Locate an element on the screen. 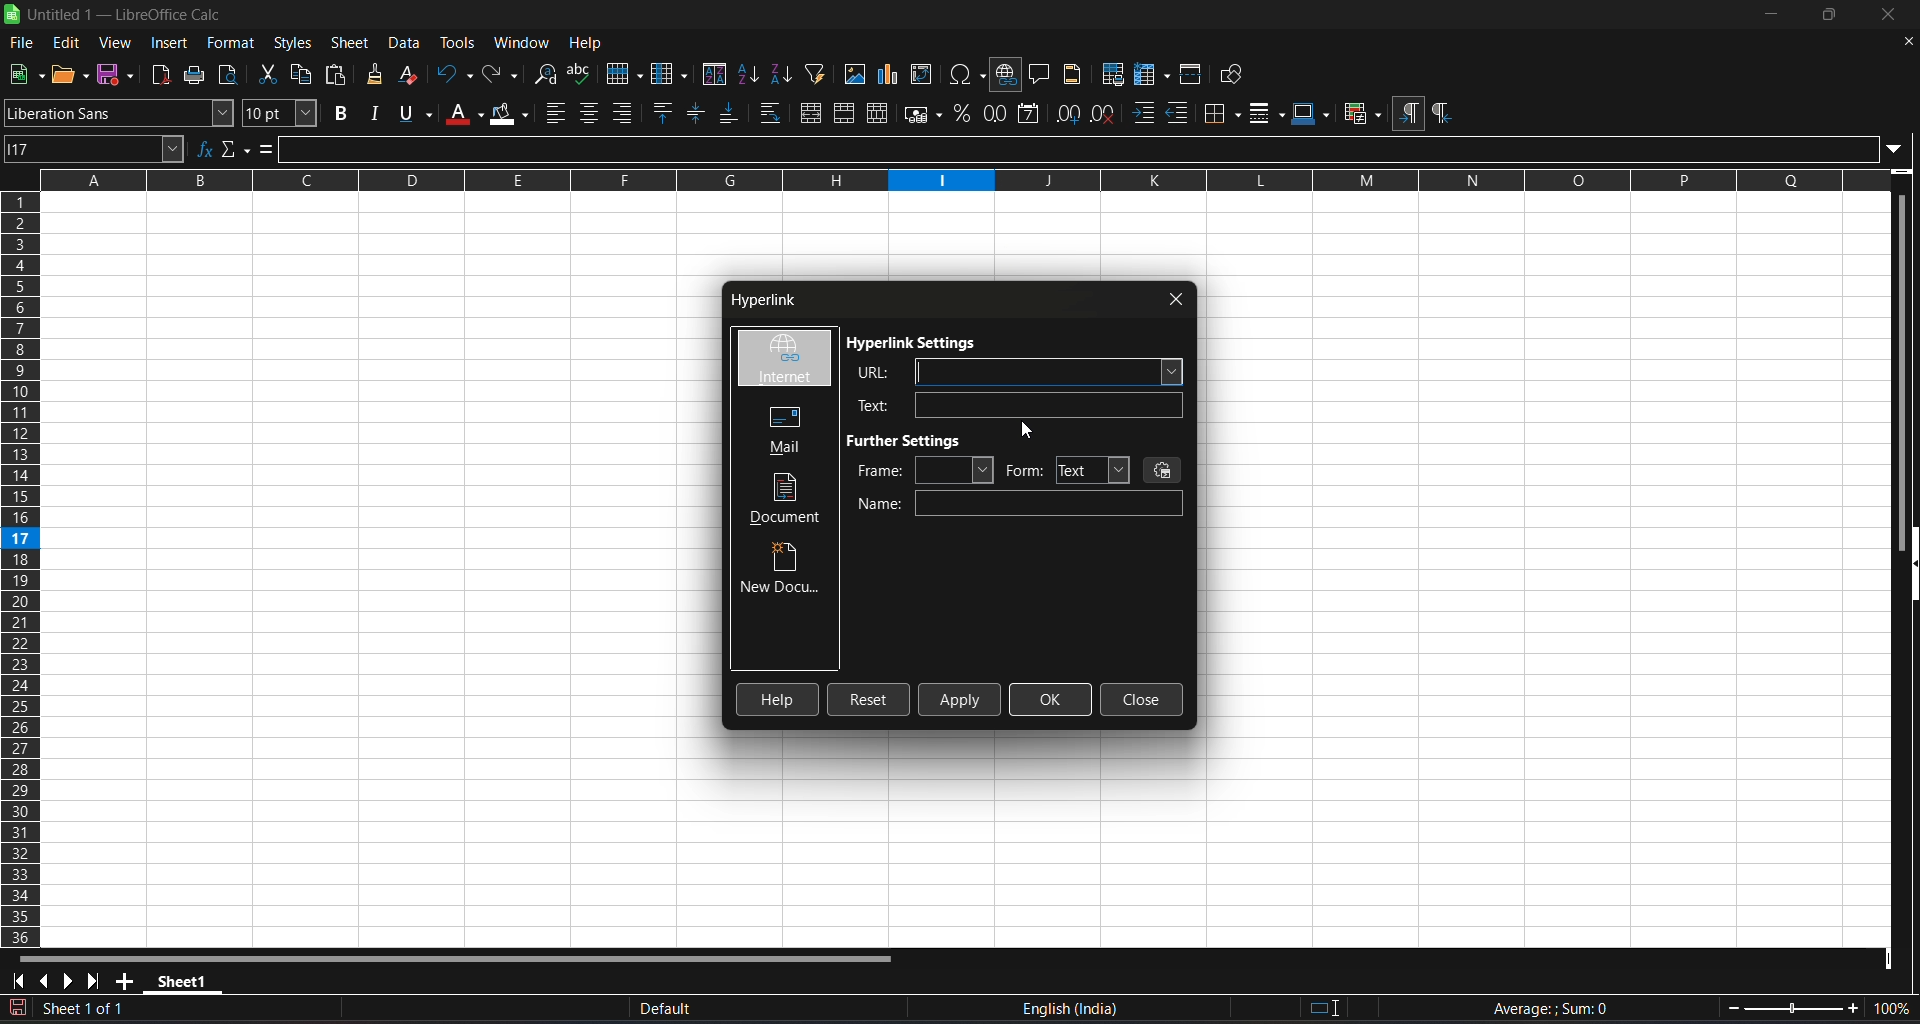 Image resolution: width=1920 pixels, height=1024 pixels. edit is located at coordinates (67, 43).